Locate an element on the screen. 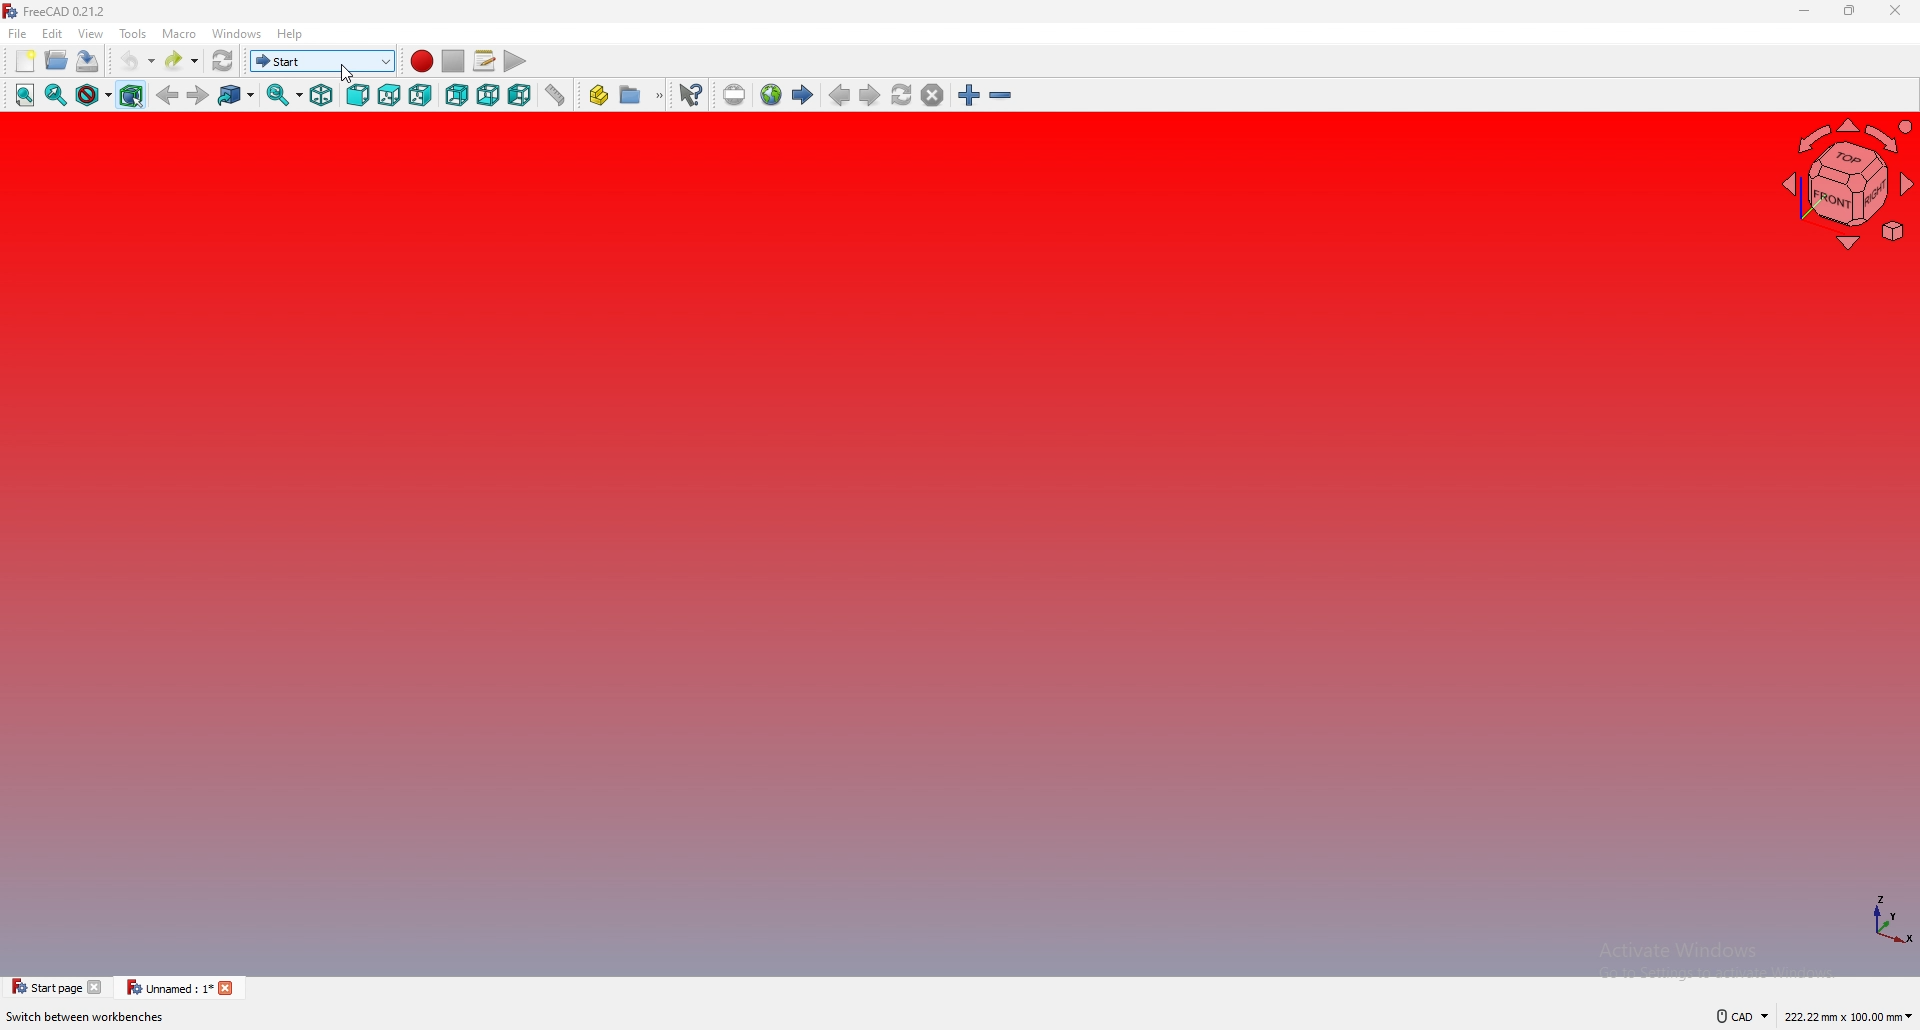 This screenshot has height=1030, width=1920. undo is located at coordinates (138, 60).